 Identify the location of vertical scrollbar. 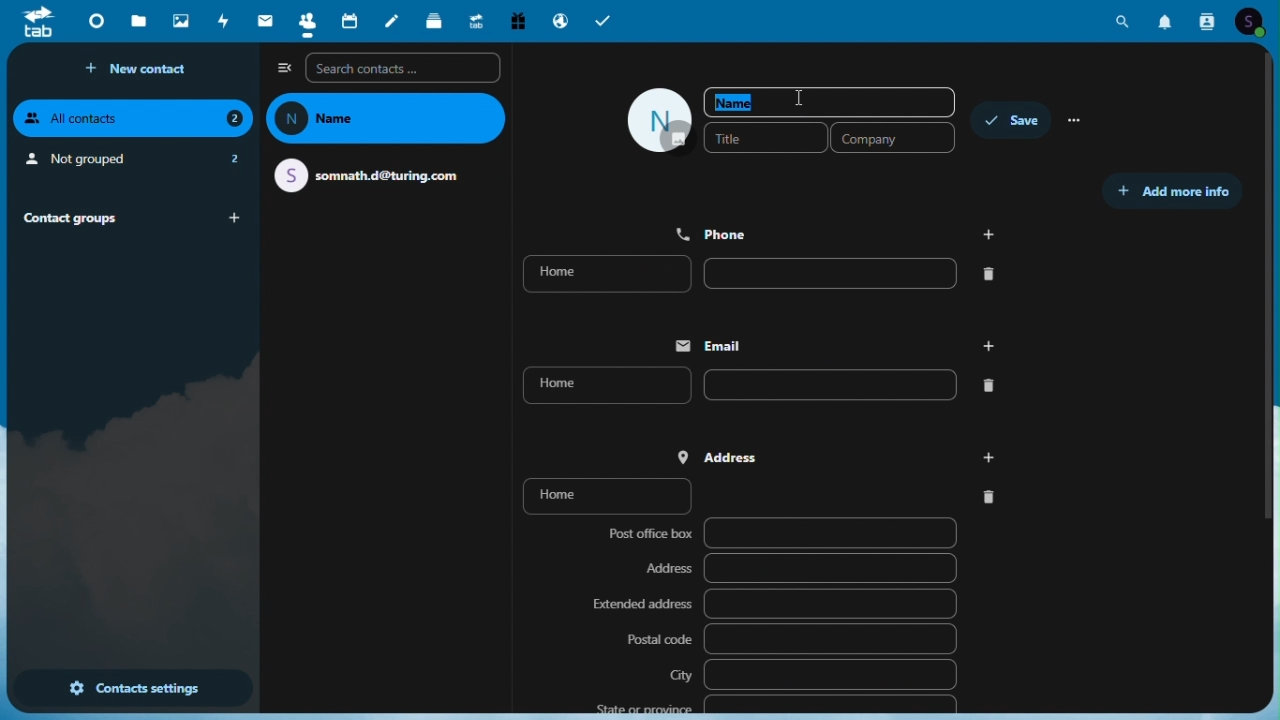
(1272, 297).